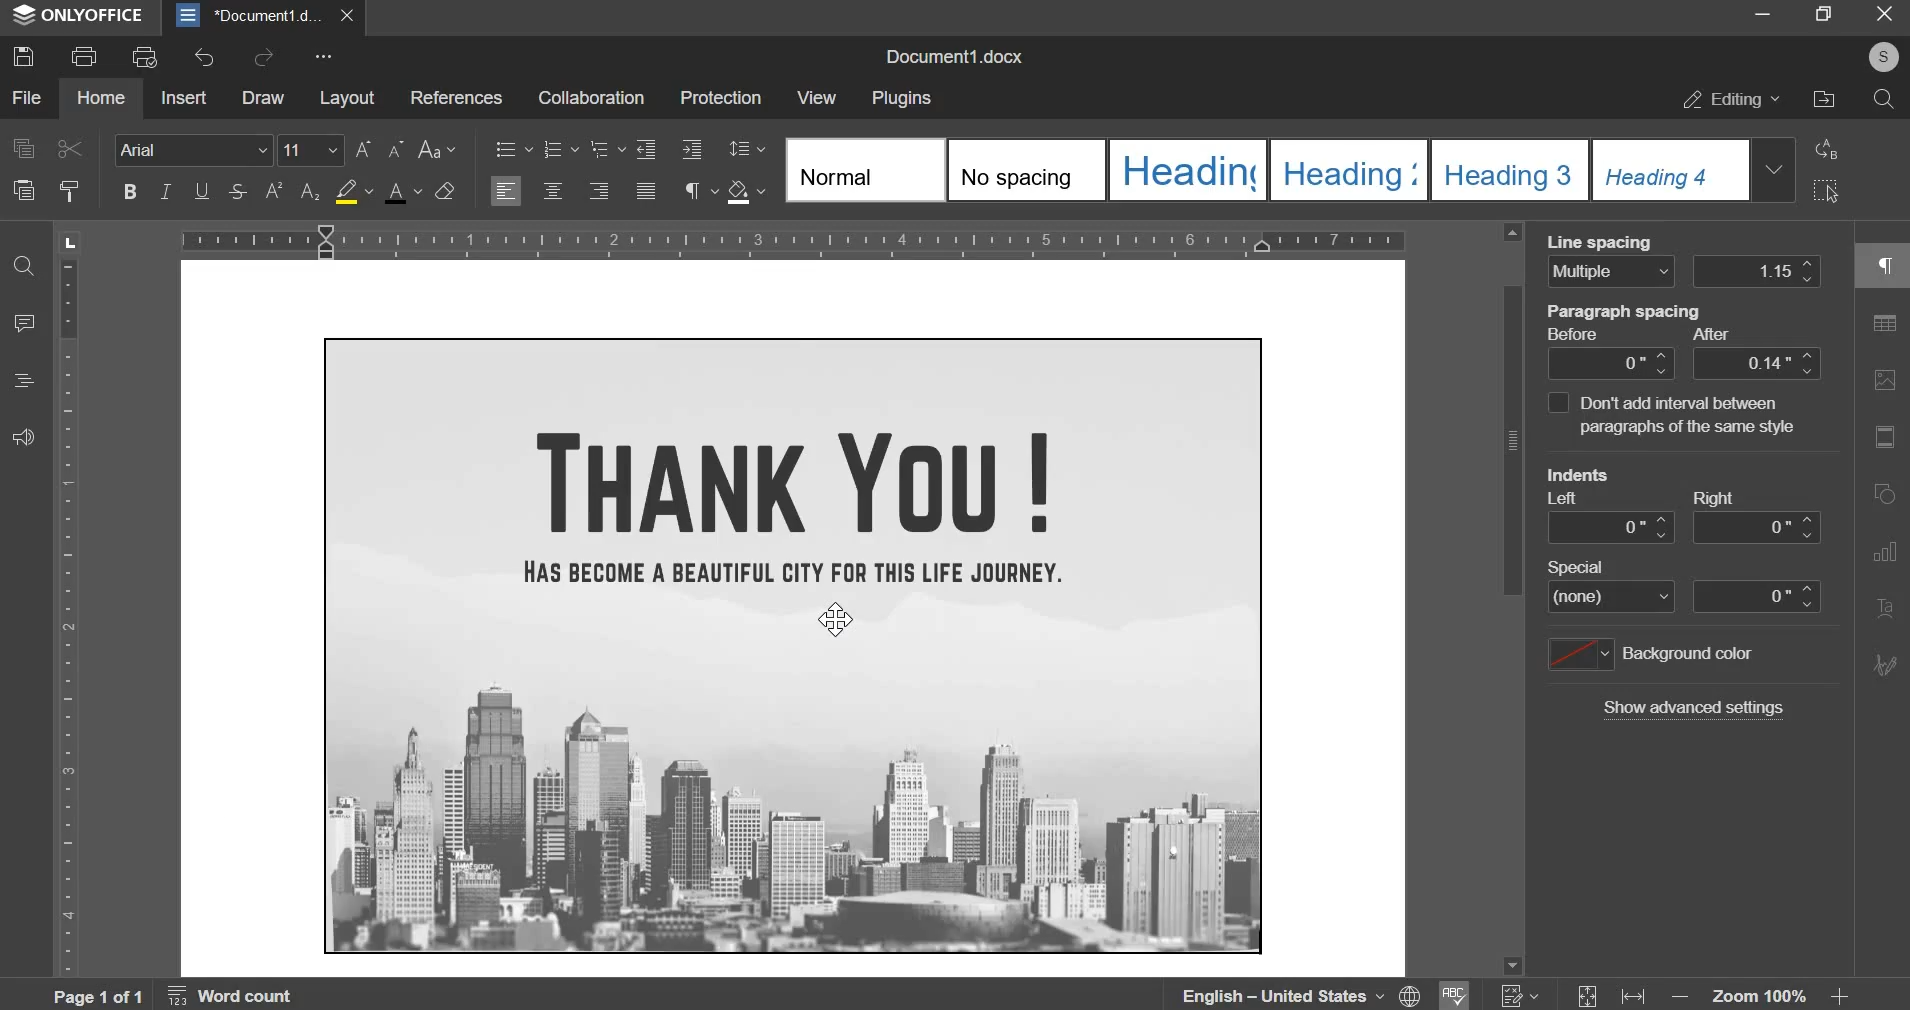 This screenshot has width=1910, height=1010. I want to click on ruler, so click(72, 618).